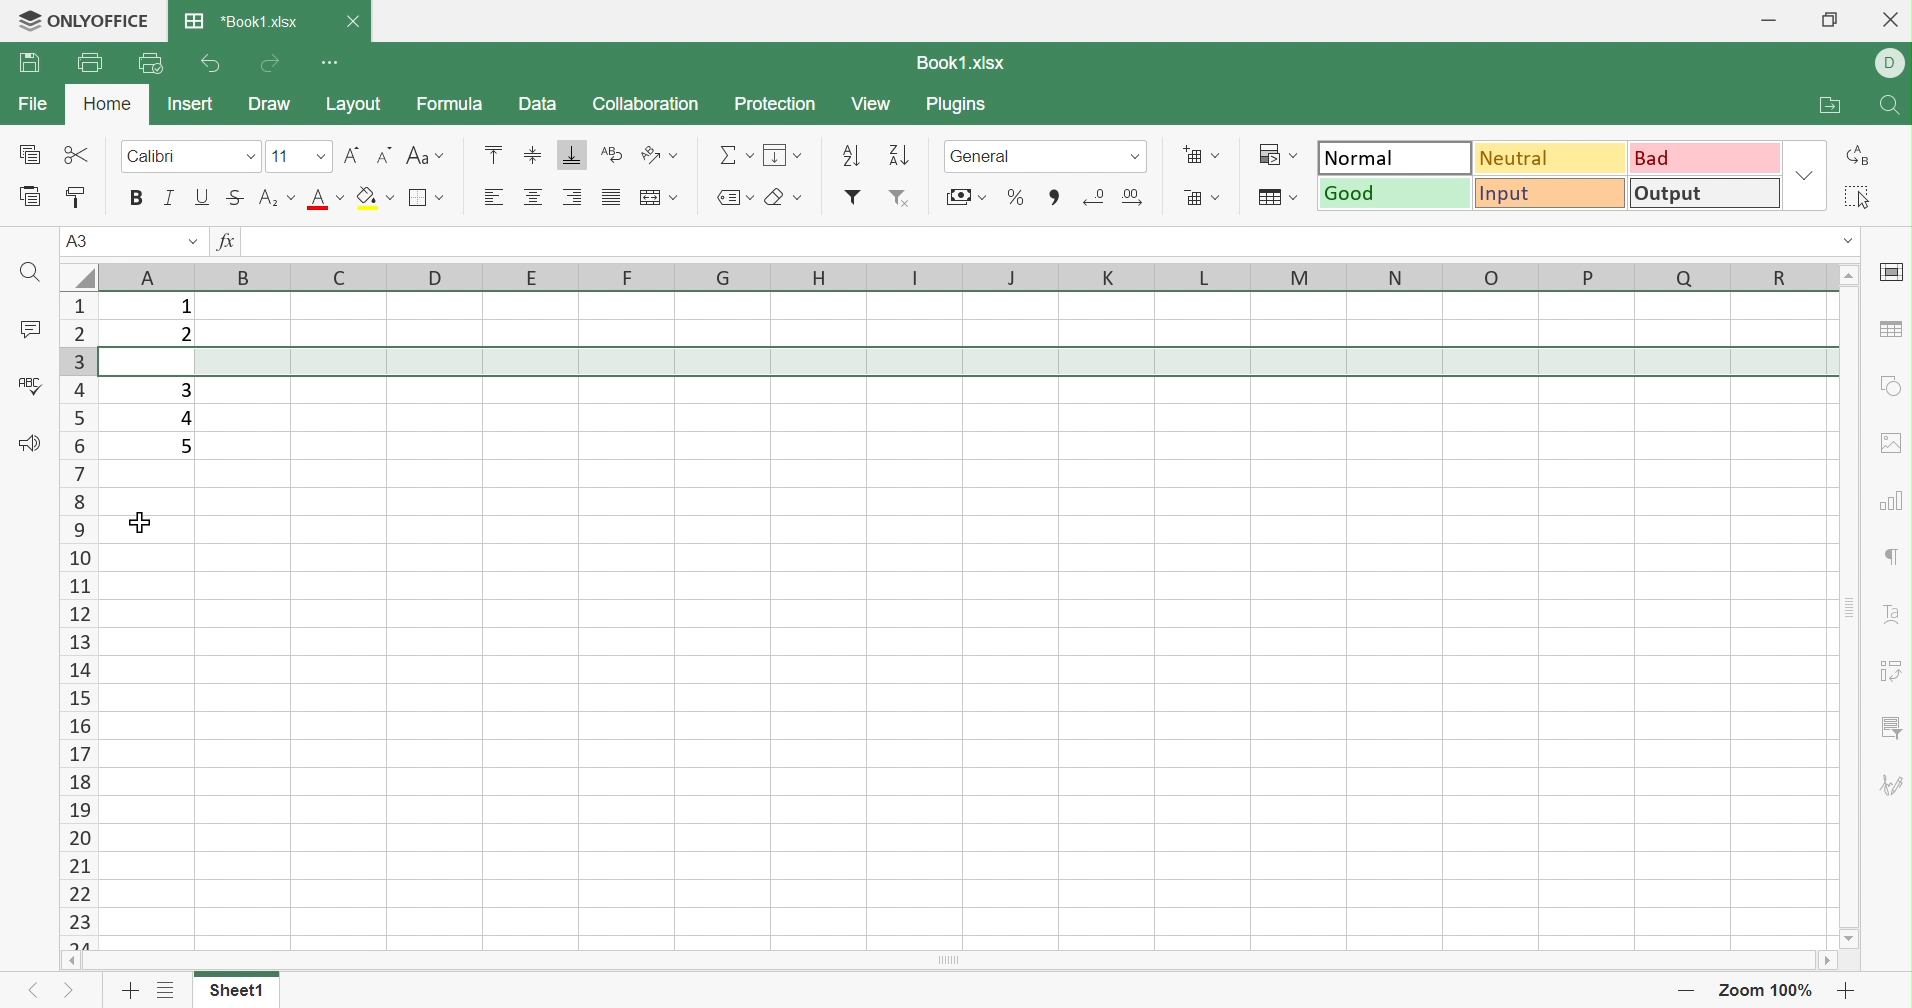  Describe the element at coordinates (1891, 504) in the screenshot. I see `Chart settings` at that location.